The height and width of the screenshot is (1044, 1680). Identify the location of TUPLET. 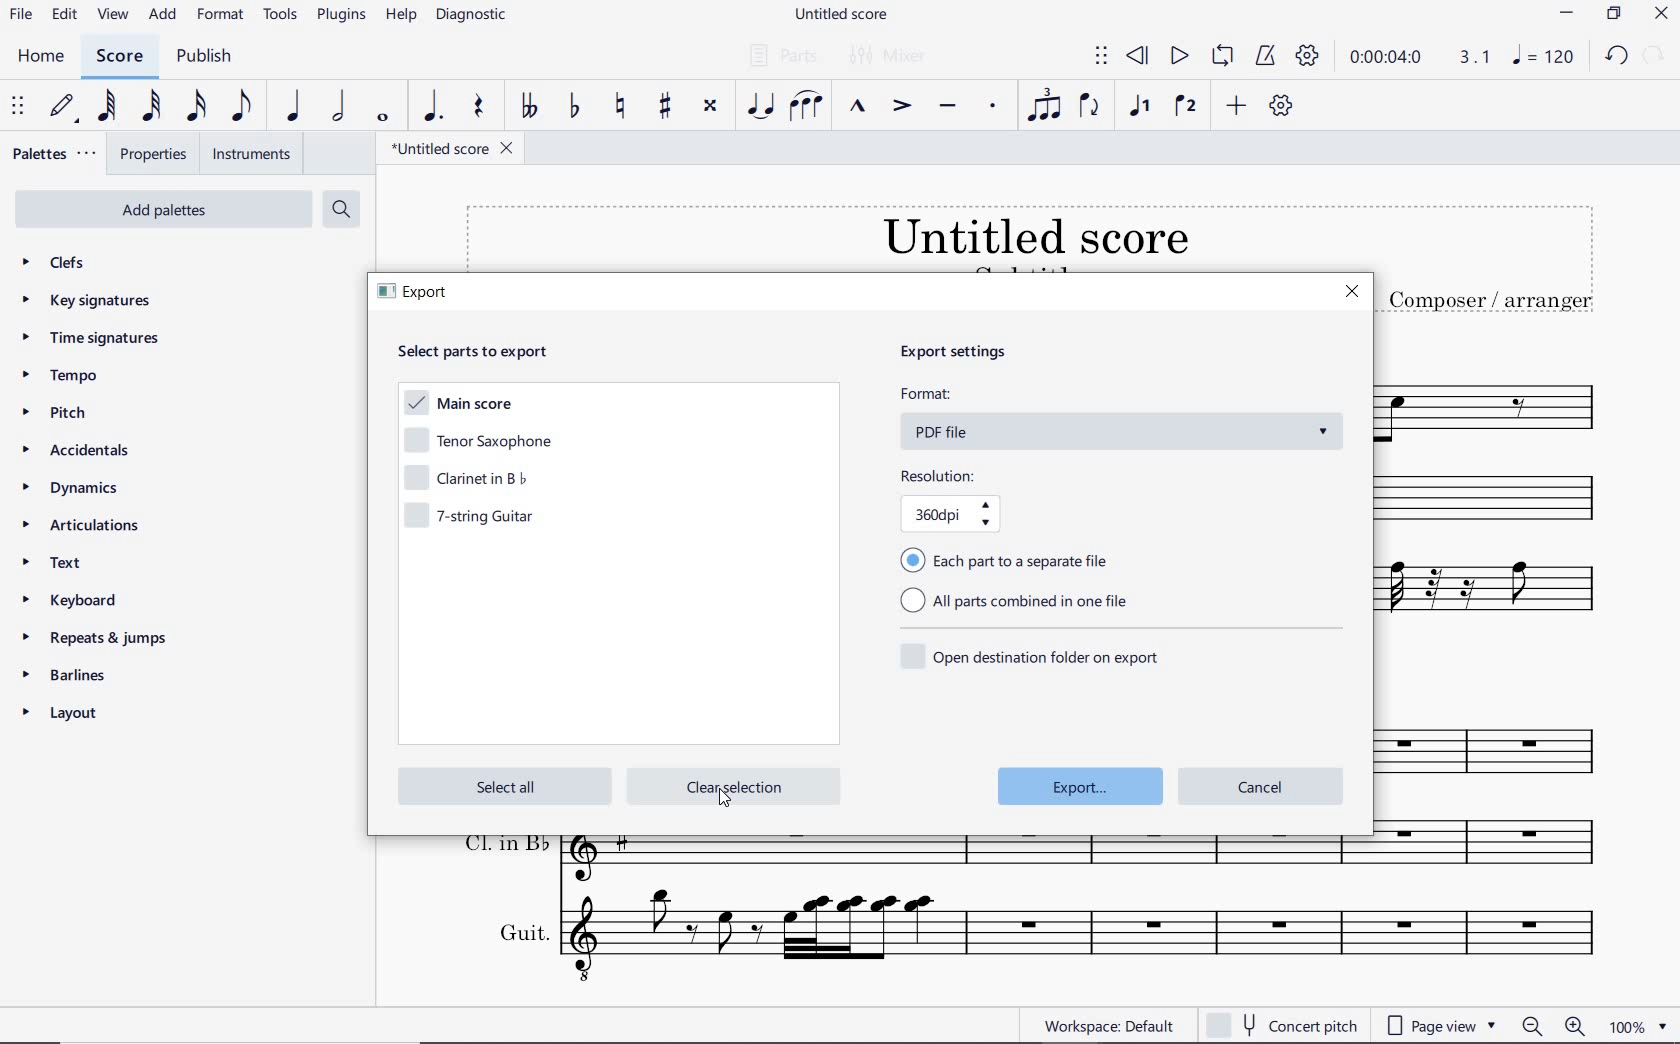
(1045, 105).